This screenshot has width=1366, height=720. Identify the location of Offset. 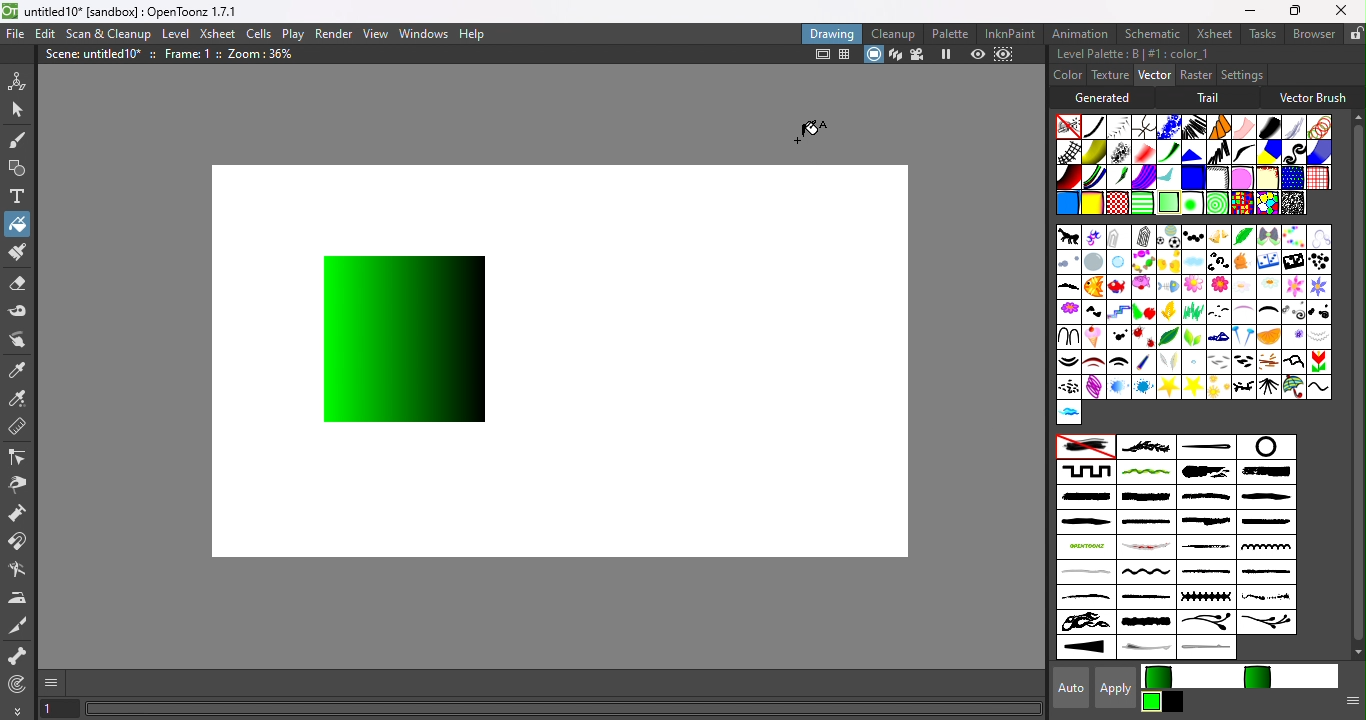
(1192, 178).